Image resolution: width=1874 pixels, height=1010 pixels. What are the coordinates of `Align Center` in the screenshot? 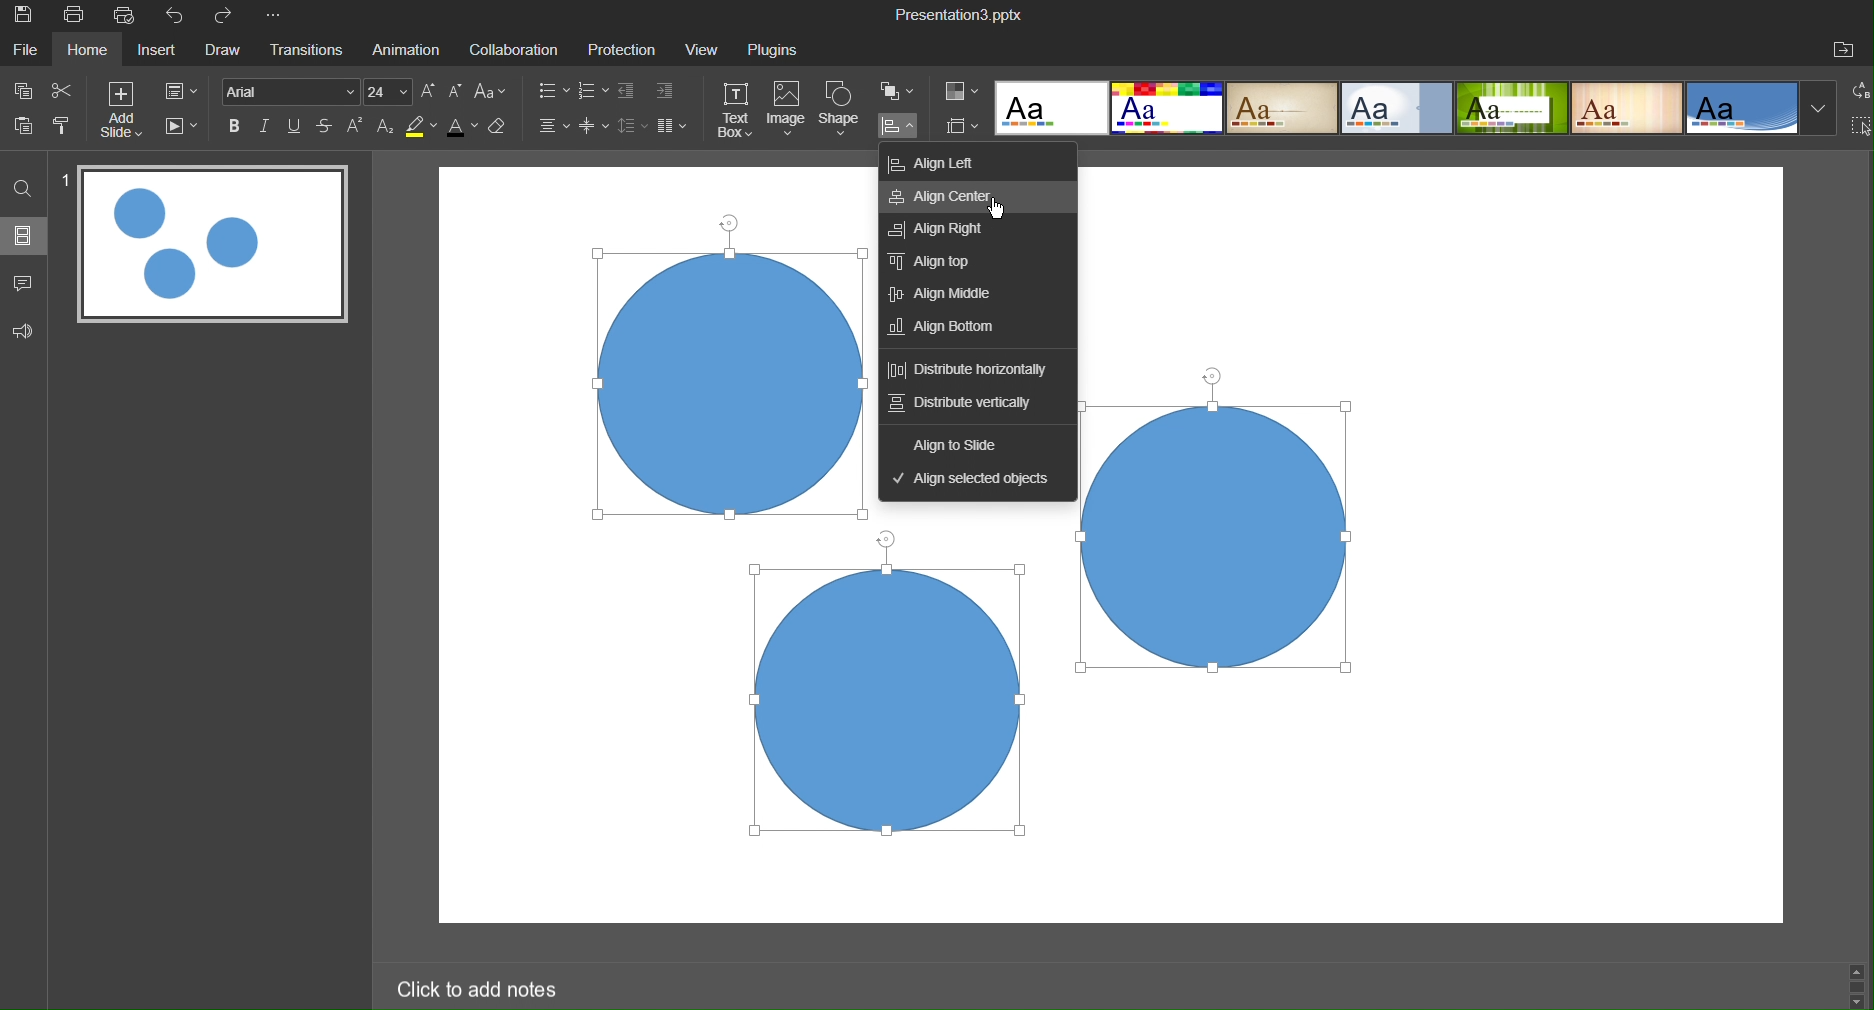 It's located at (948, 200).